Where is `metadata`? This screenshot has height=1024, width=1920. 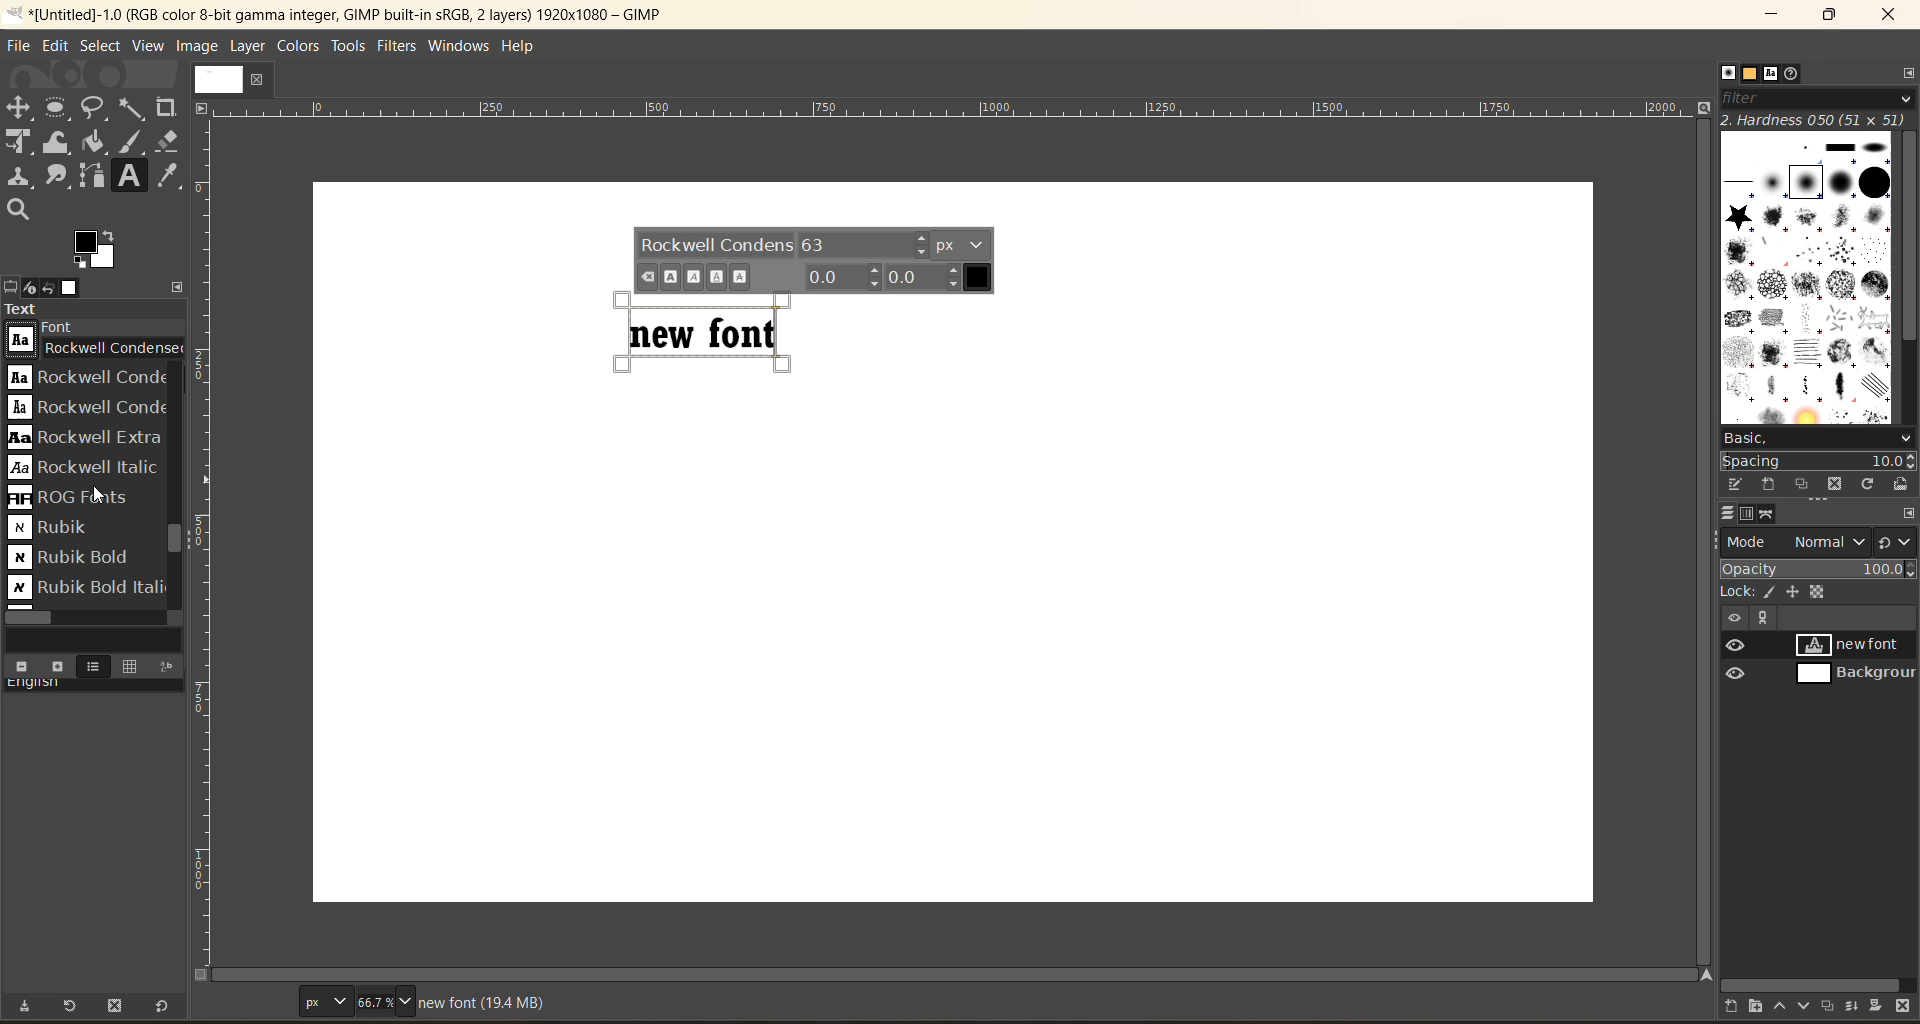
metadata is located at coordinates (487, 1001).